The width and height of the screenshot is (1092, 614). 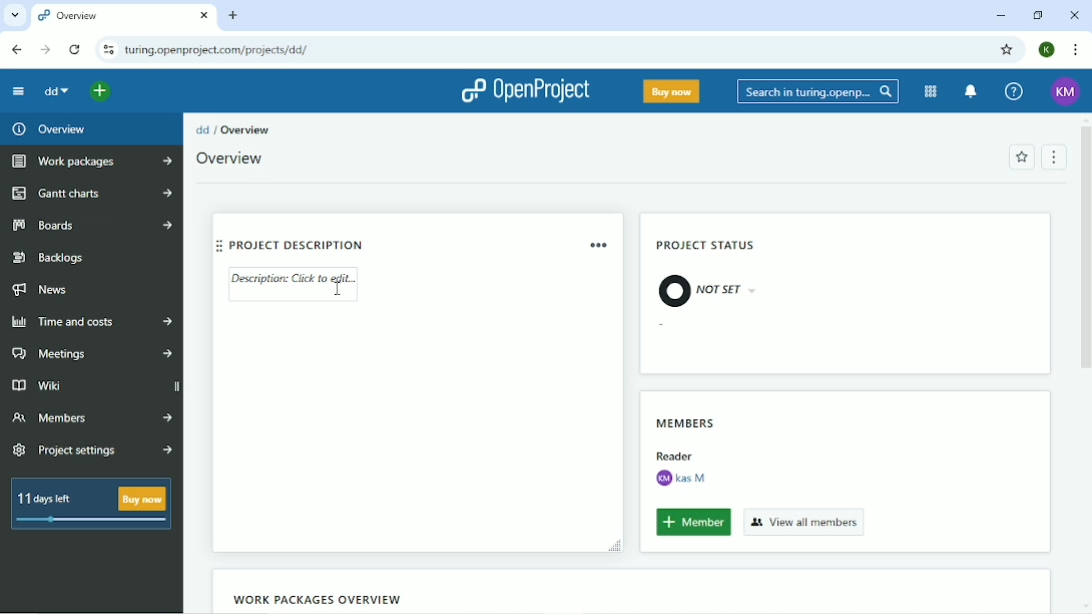 I want to click on Backlogs, so click(x=51, y=258).